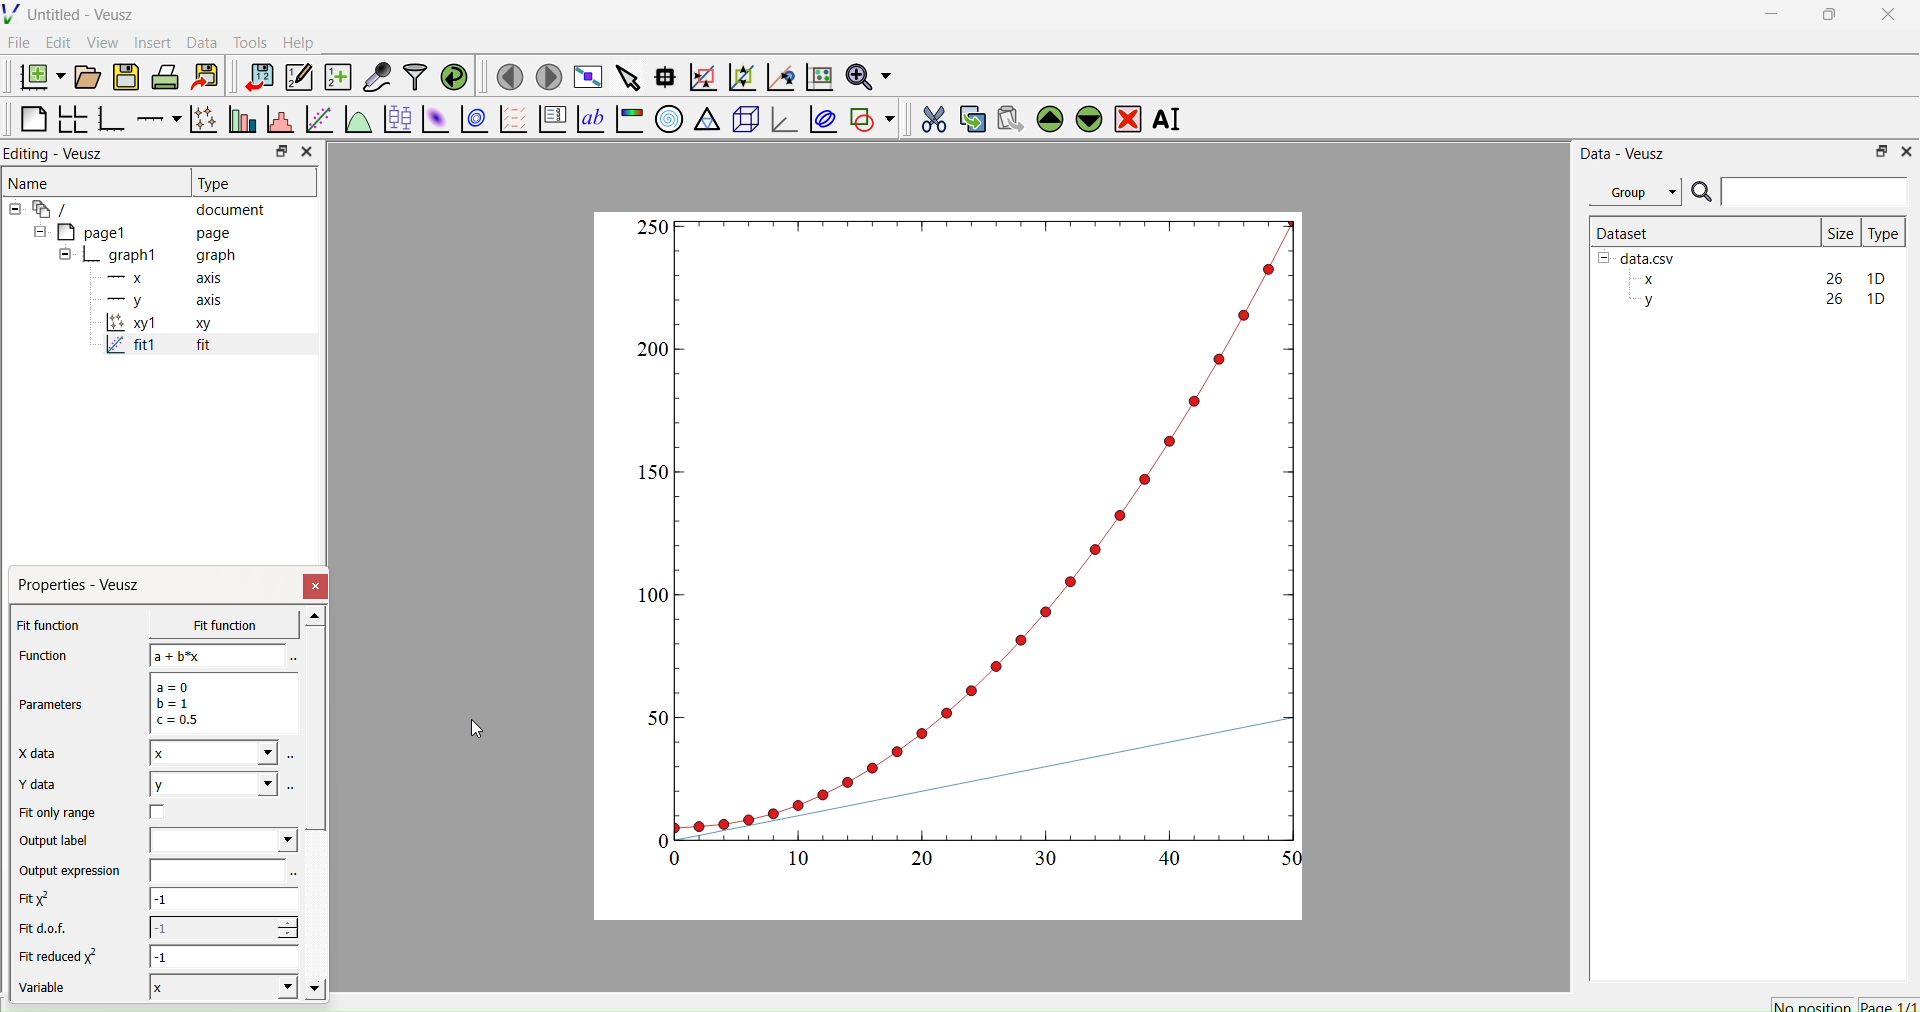 This screenshot has height=1012, width=1920. What do you see at coordinates (163, 812) in the screenshot?
I see `Checkbox` at bounding box center [163, 812].